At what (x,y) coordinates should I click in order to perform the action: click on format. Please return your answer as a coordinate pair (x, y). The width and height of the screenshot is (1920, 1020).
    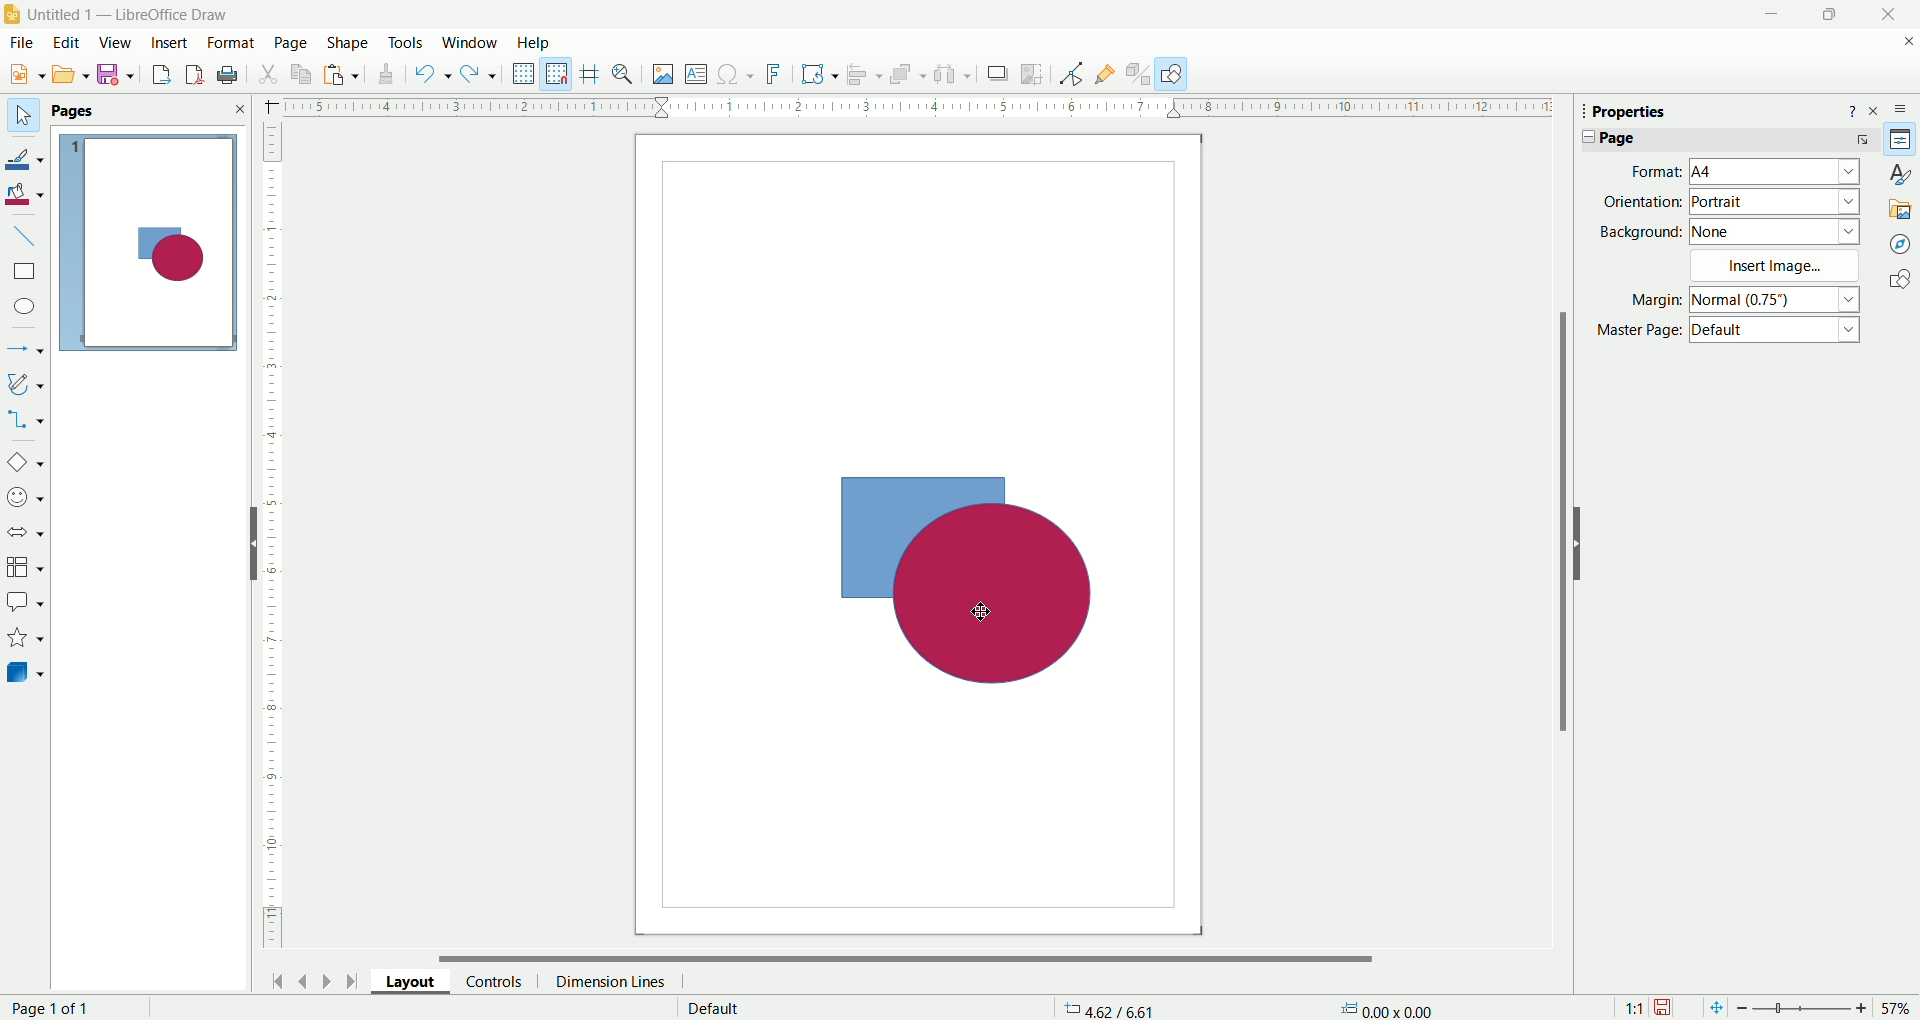
    Looking at the image, I should click on (230, 43).